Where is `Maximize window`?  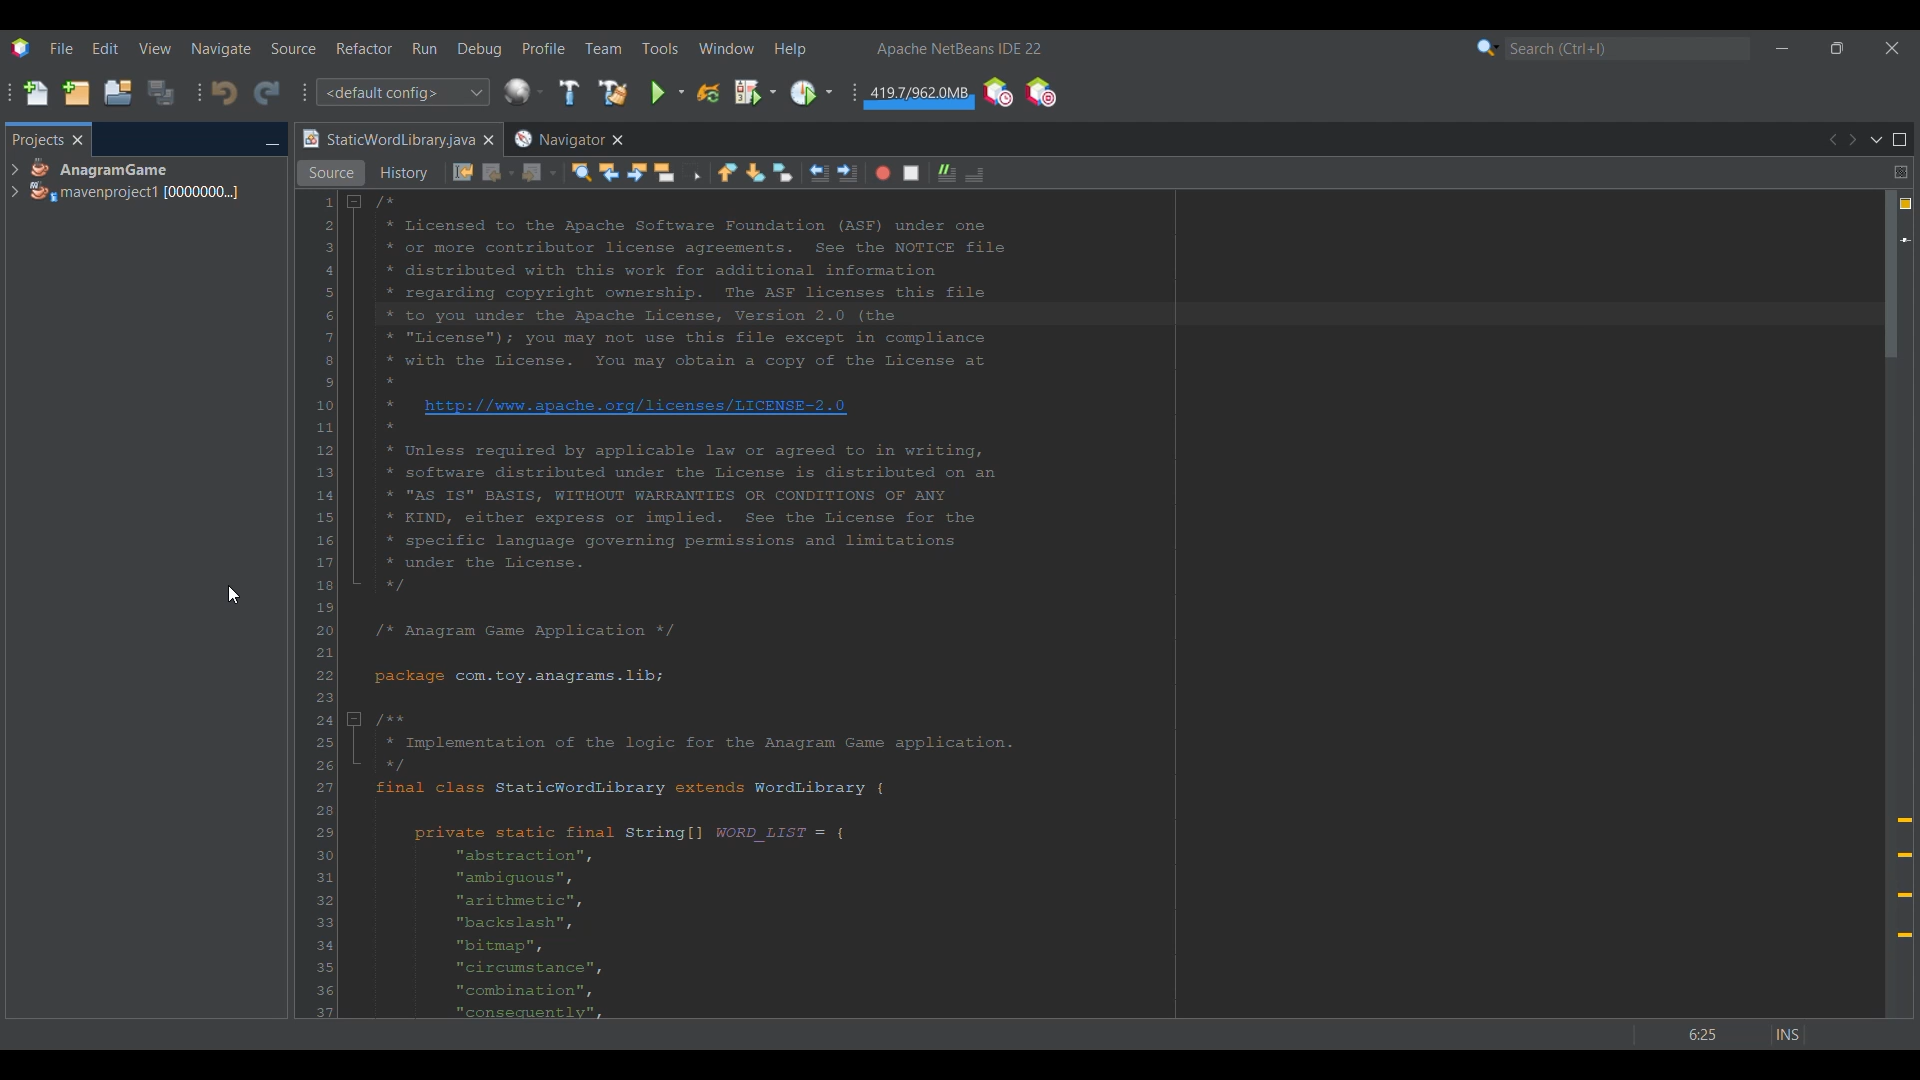
Maximize window is located at coordinates (1900, 140).